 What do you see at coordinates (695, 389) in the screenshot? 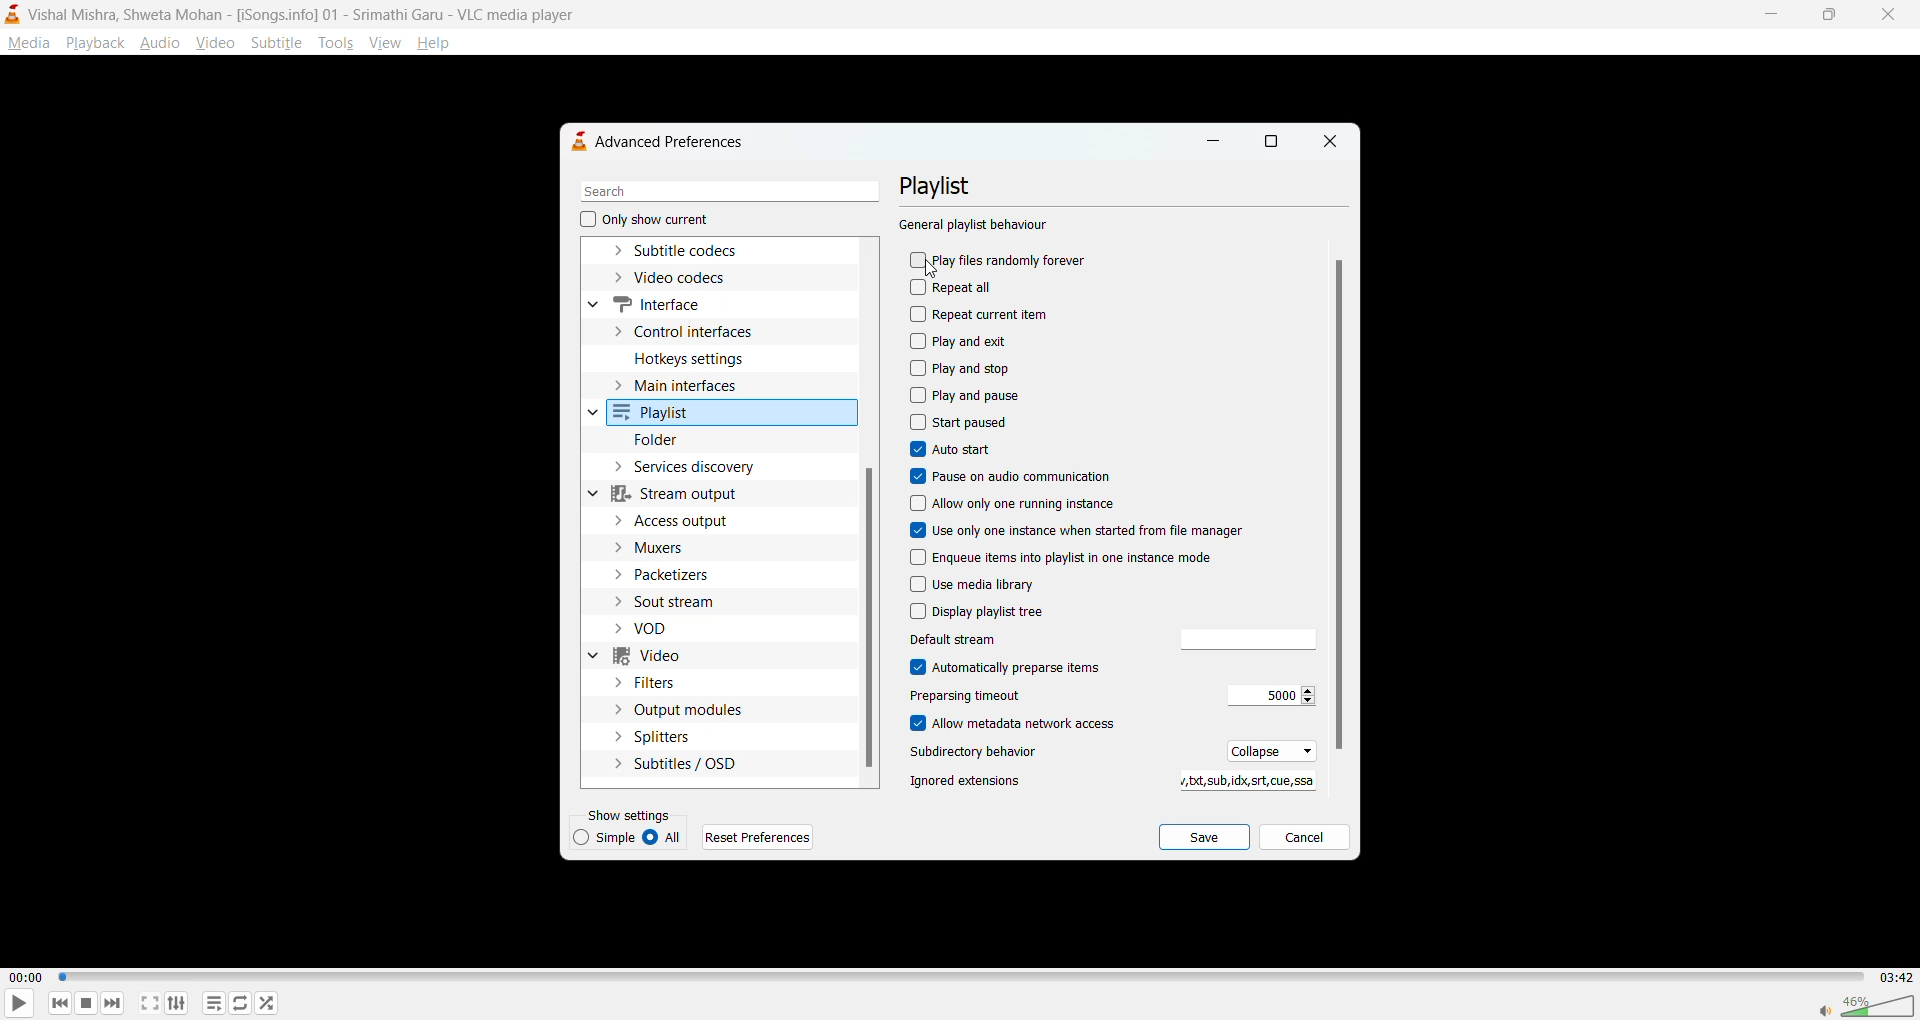
I see `main interfaces` at bounding box center [695, 389].